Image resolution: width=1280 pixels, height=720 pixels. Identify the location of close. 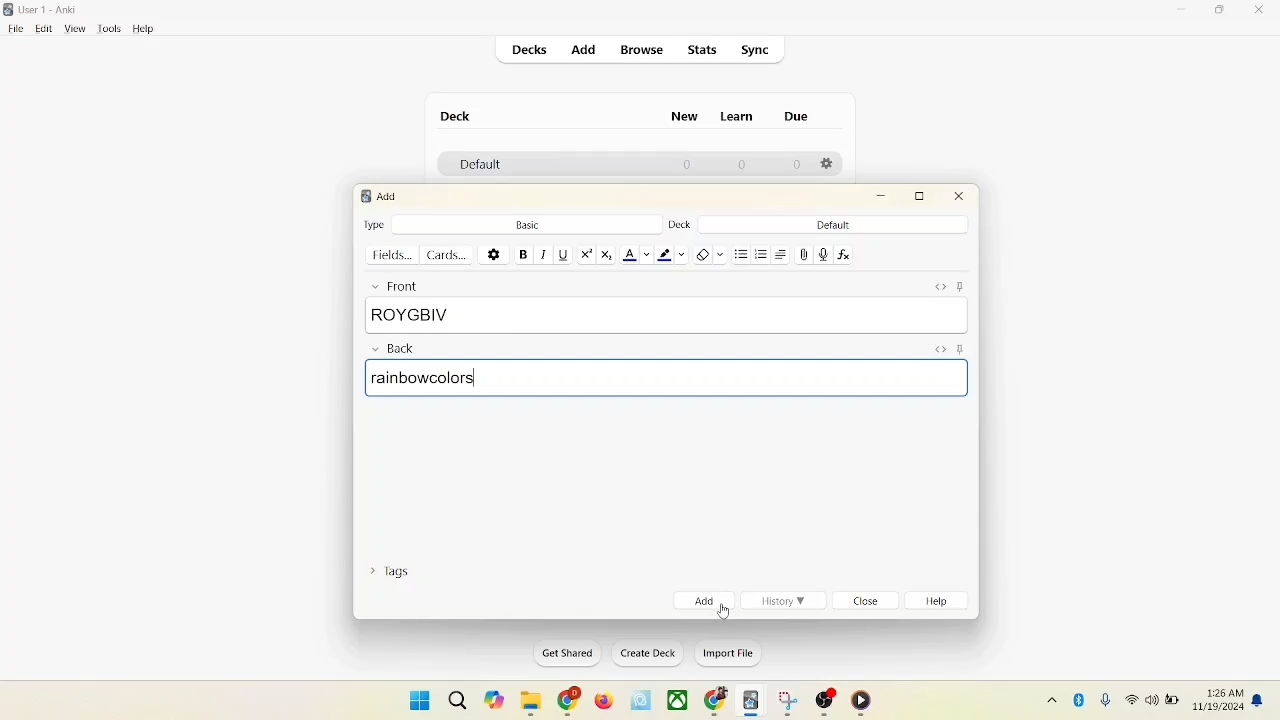
(1260, 11).